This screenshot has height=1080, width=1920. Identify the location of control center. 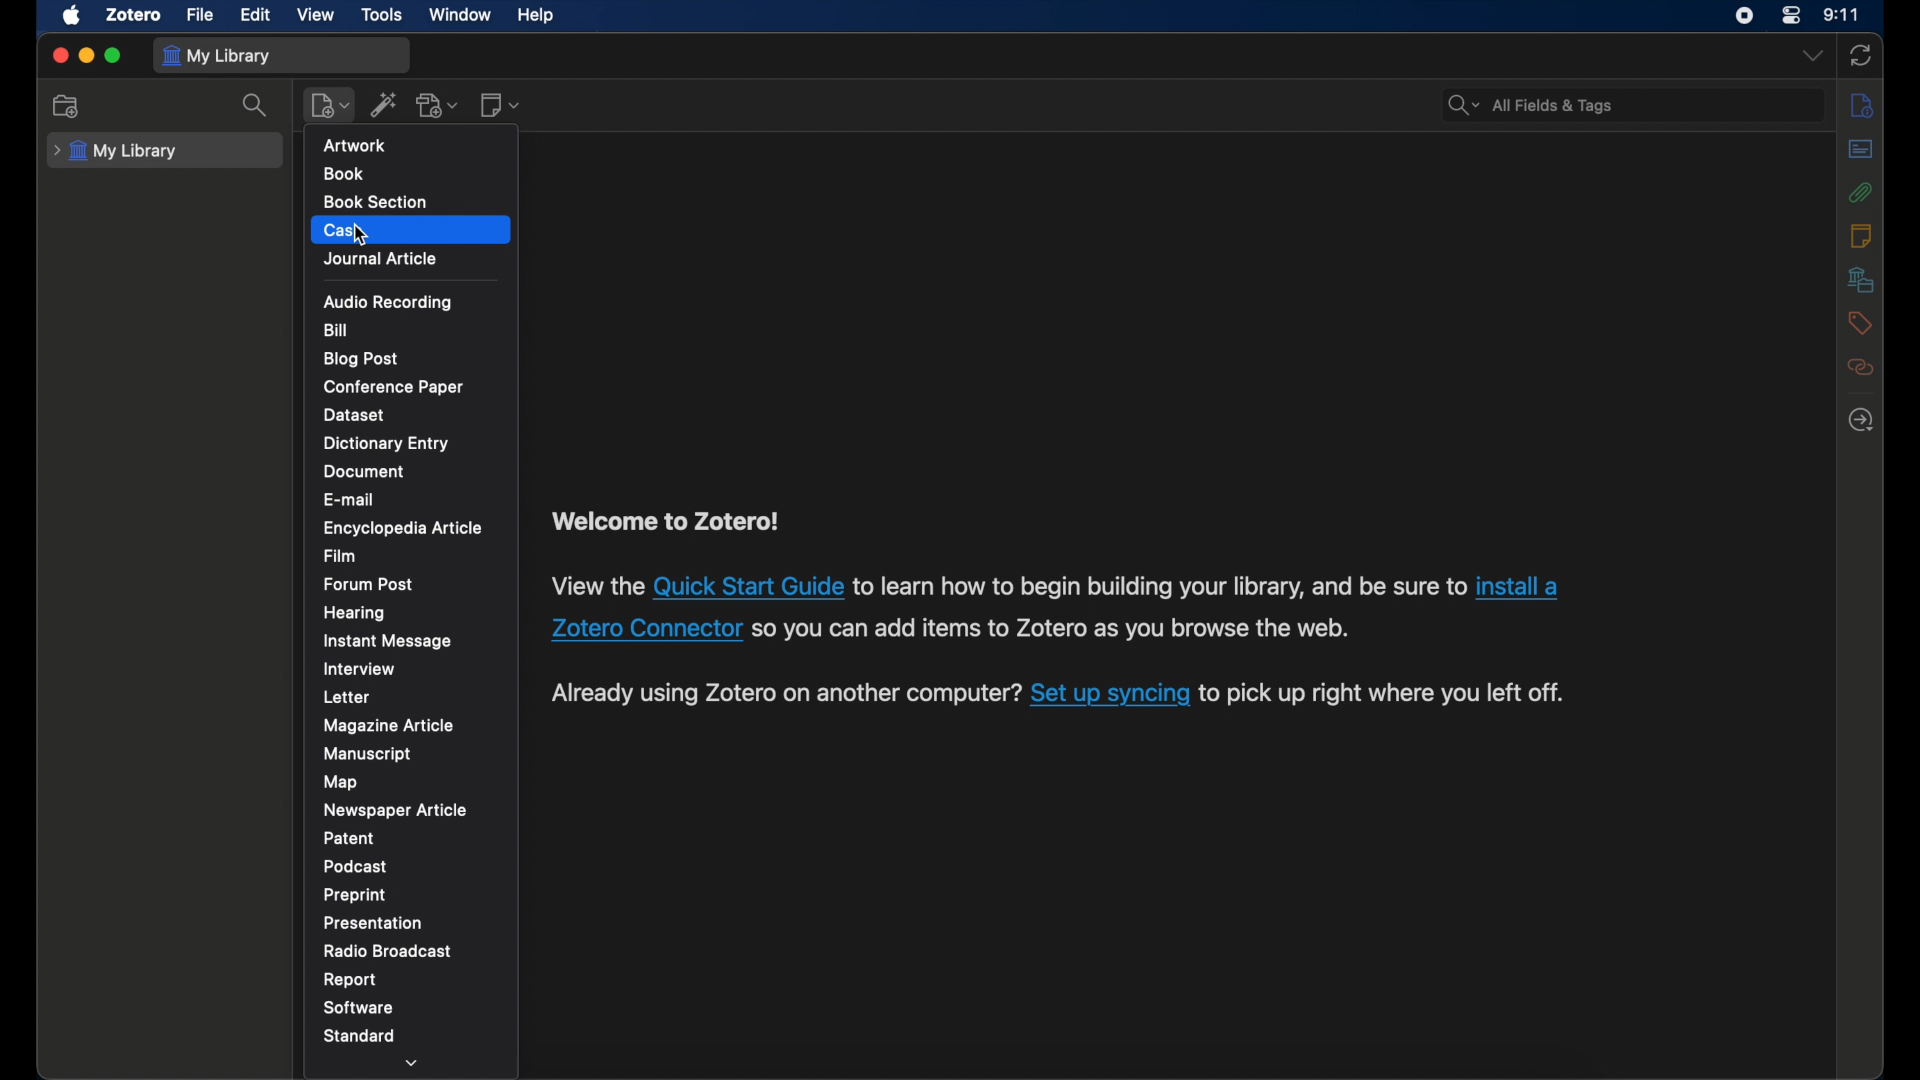
(1792, 15).